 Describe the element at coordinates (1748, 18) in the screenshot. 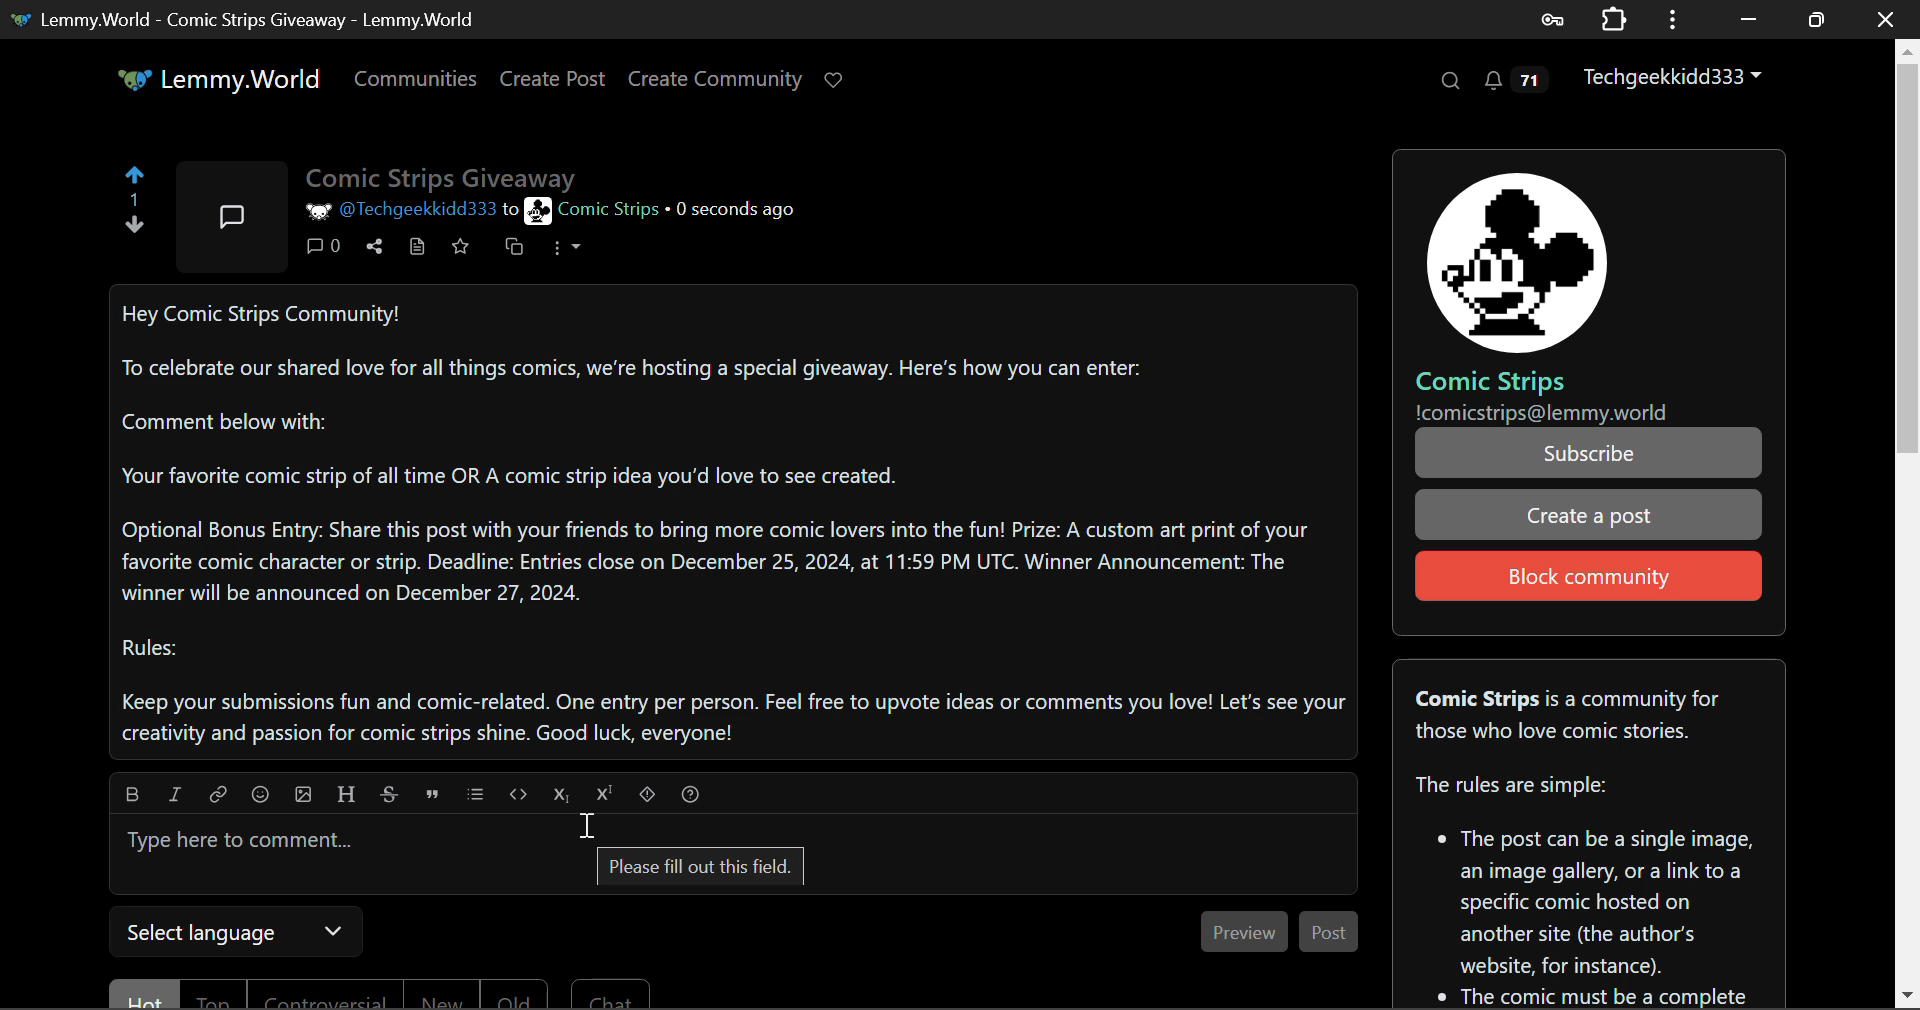

I see `Restore Down` at that location.